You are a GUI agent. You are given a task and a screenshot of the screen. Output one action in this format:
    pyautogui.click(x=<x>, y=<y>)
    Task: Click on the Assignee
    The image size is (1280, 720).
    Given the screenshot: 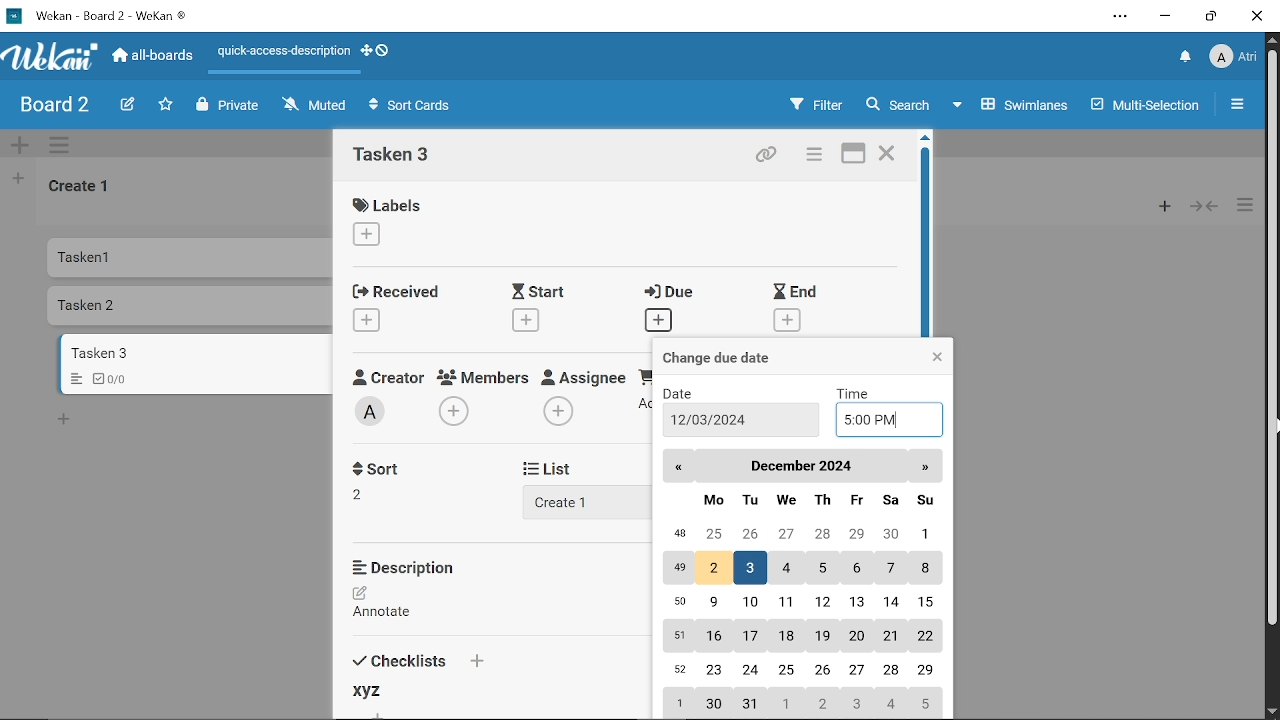 What is the action you would take?
    pyautogui.click(x=584, y=375)
    